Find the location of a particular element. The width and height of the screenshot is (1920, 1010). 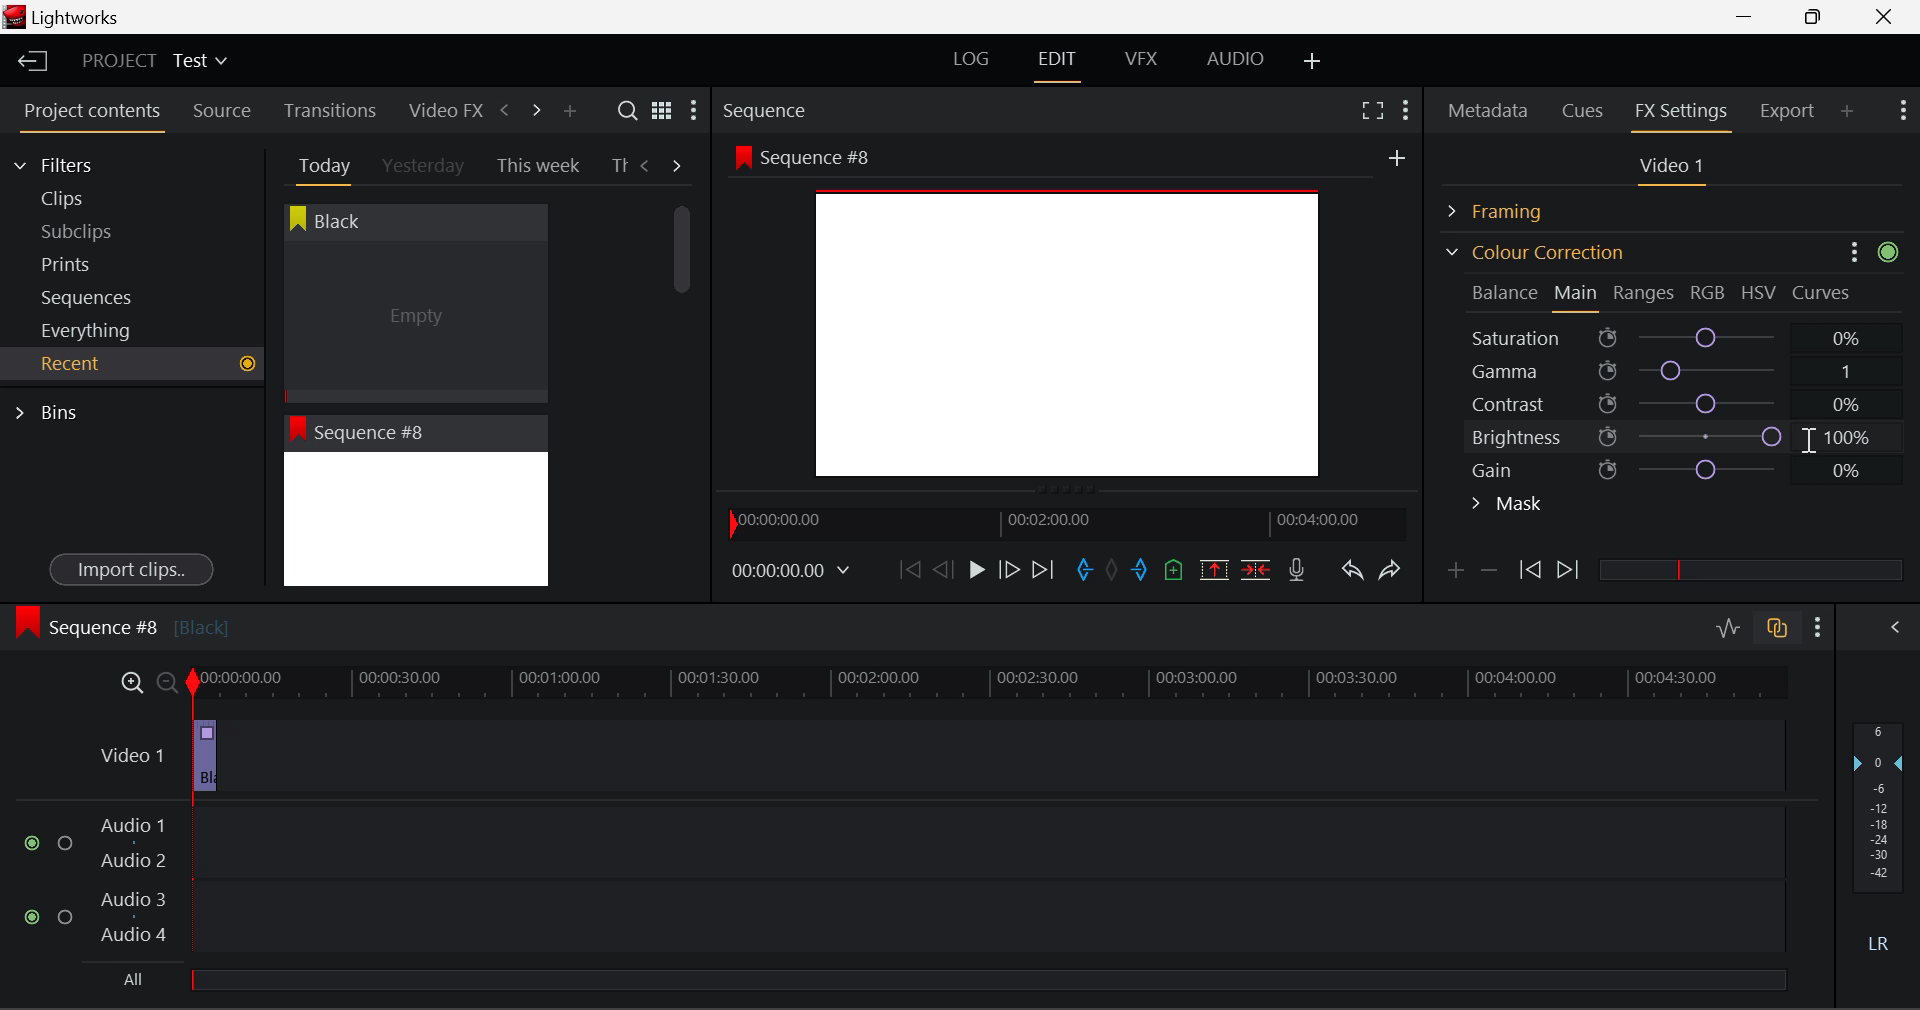

Today Tab Open is located at coordinates (320, 165).